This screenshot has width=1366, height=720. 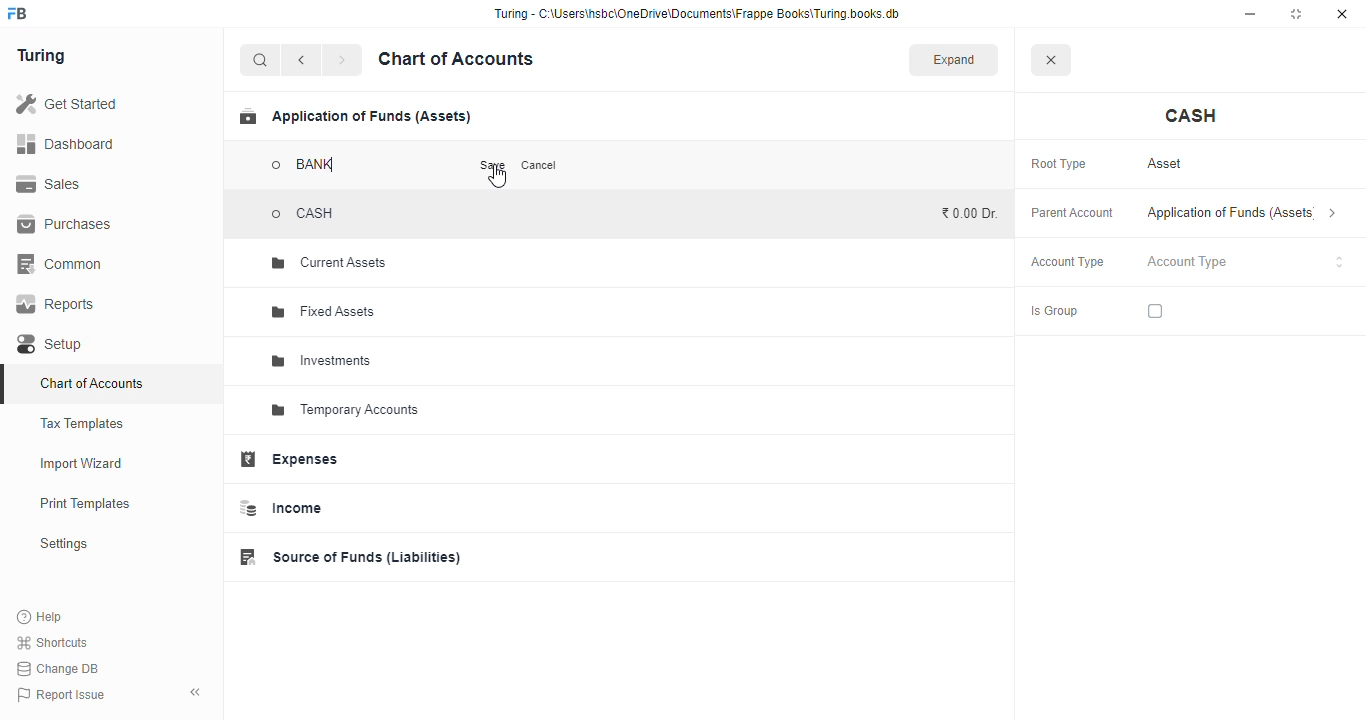 What do you see at coordinates (456, 59) in the screenshot?
I see `chart of accounts` at bounding box center [456, 59].